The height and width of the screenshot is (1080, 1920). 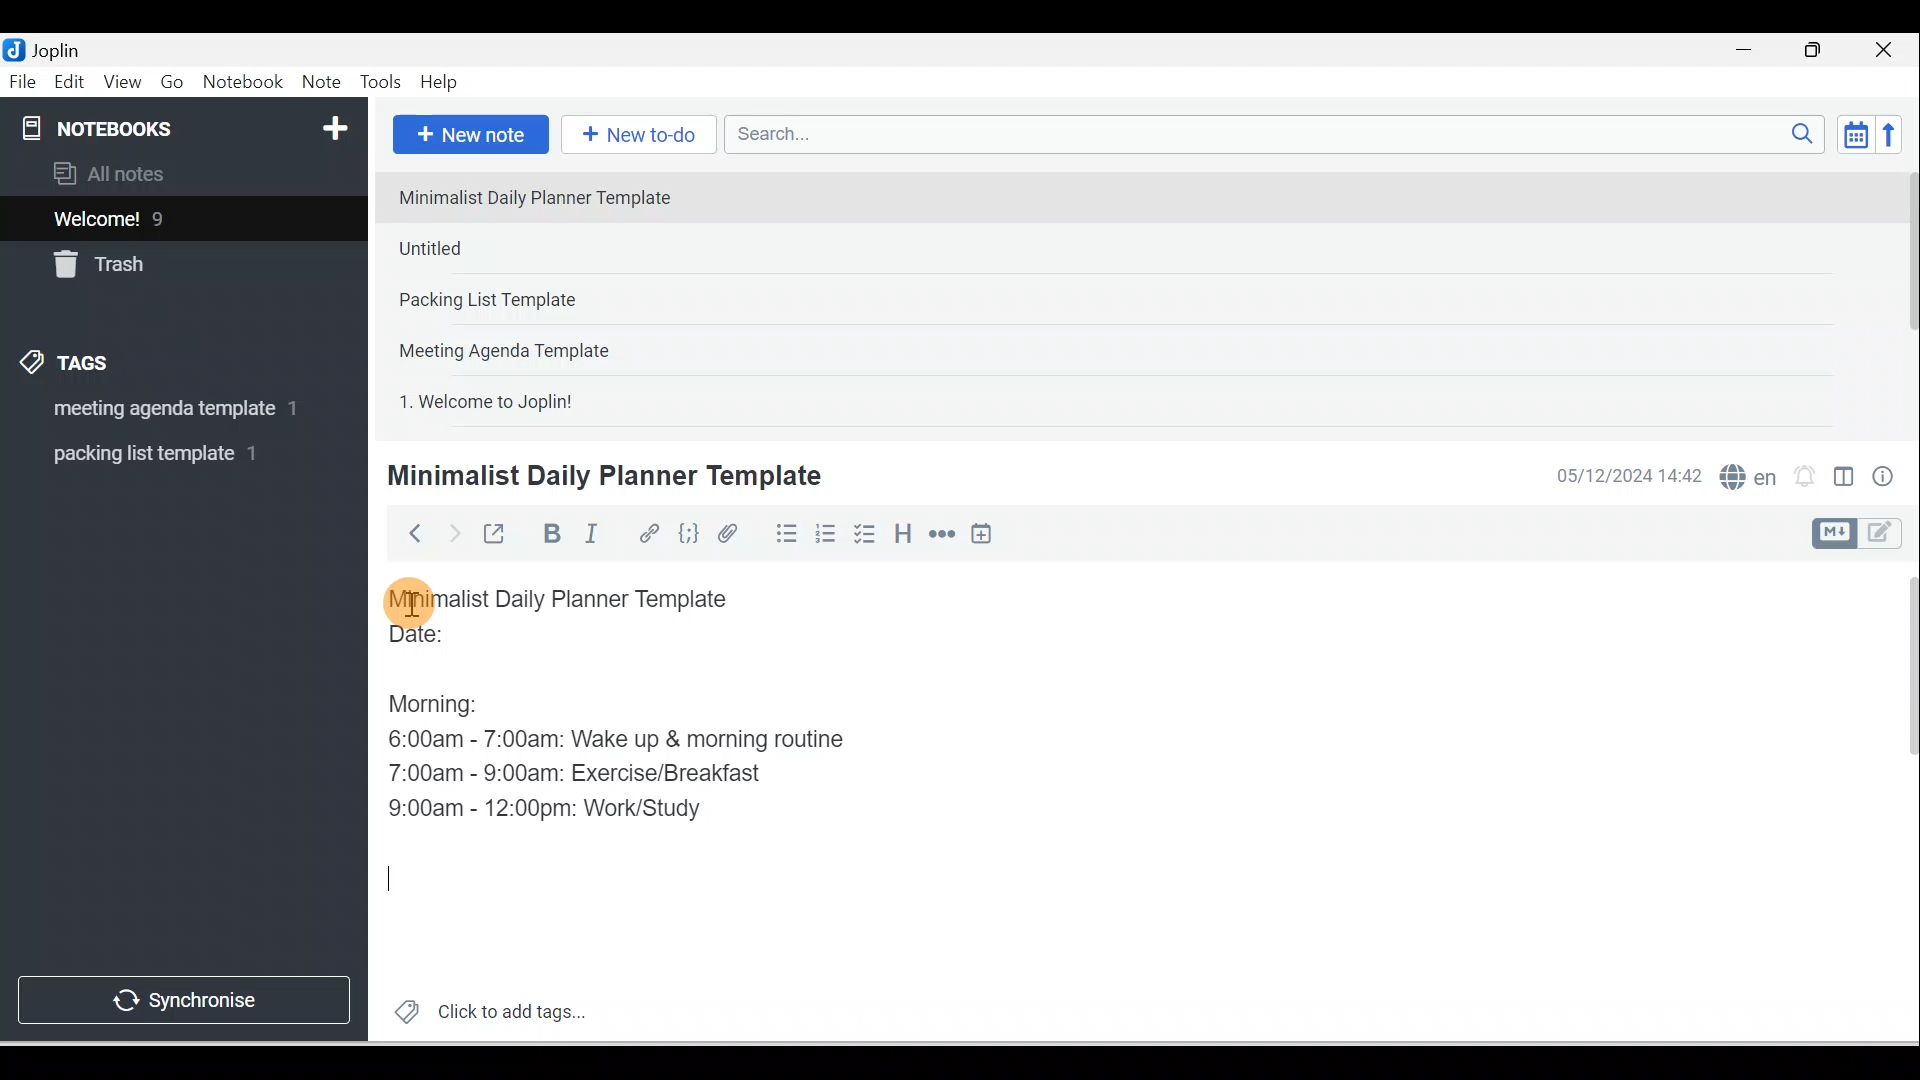 I want to click on Spelling, so click(x=1744, y=474).